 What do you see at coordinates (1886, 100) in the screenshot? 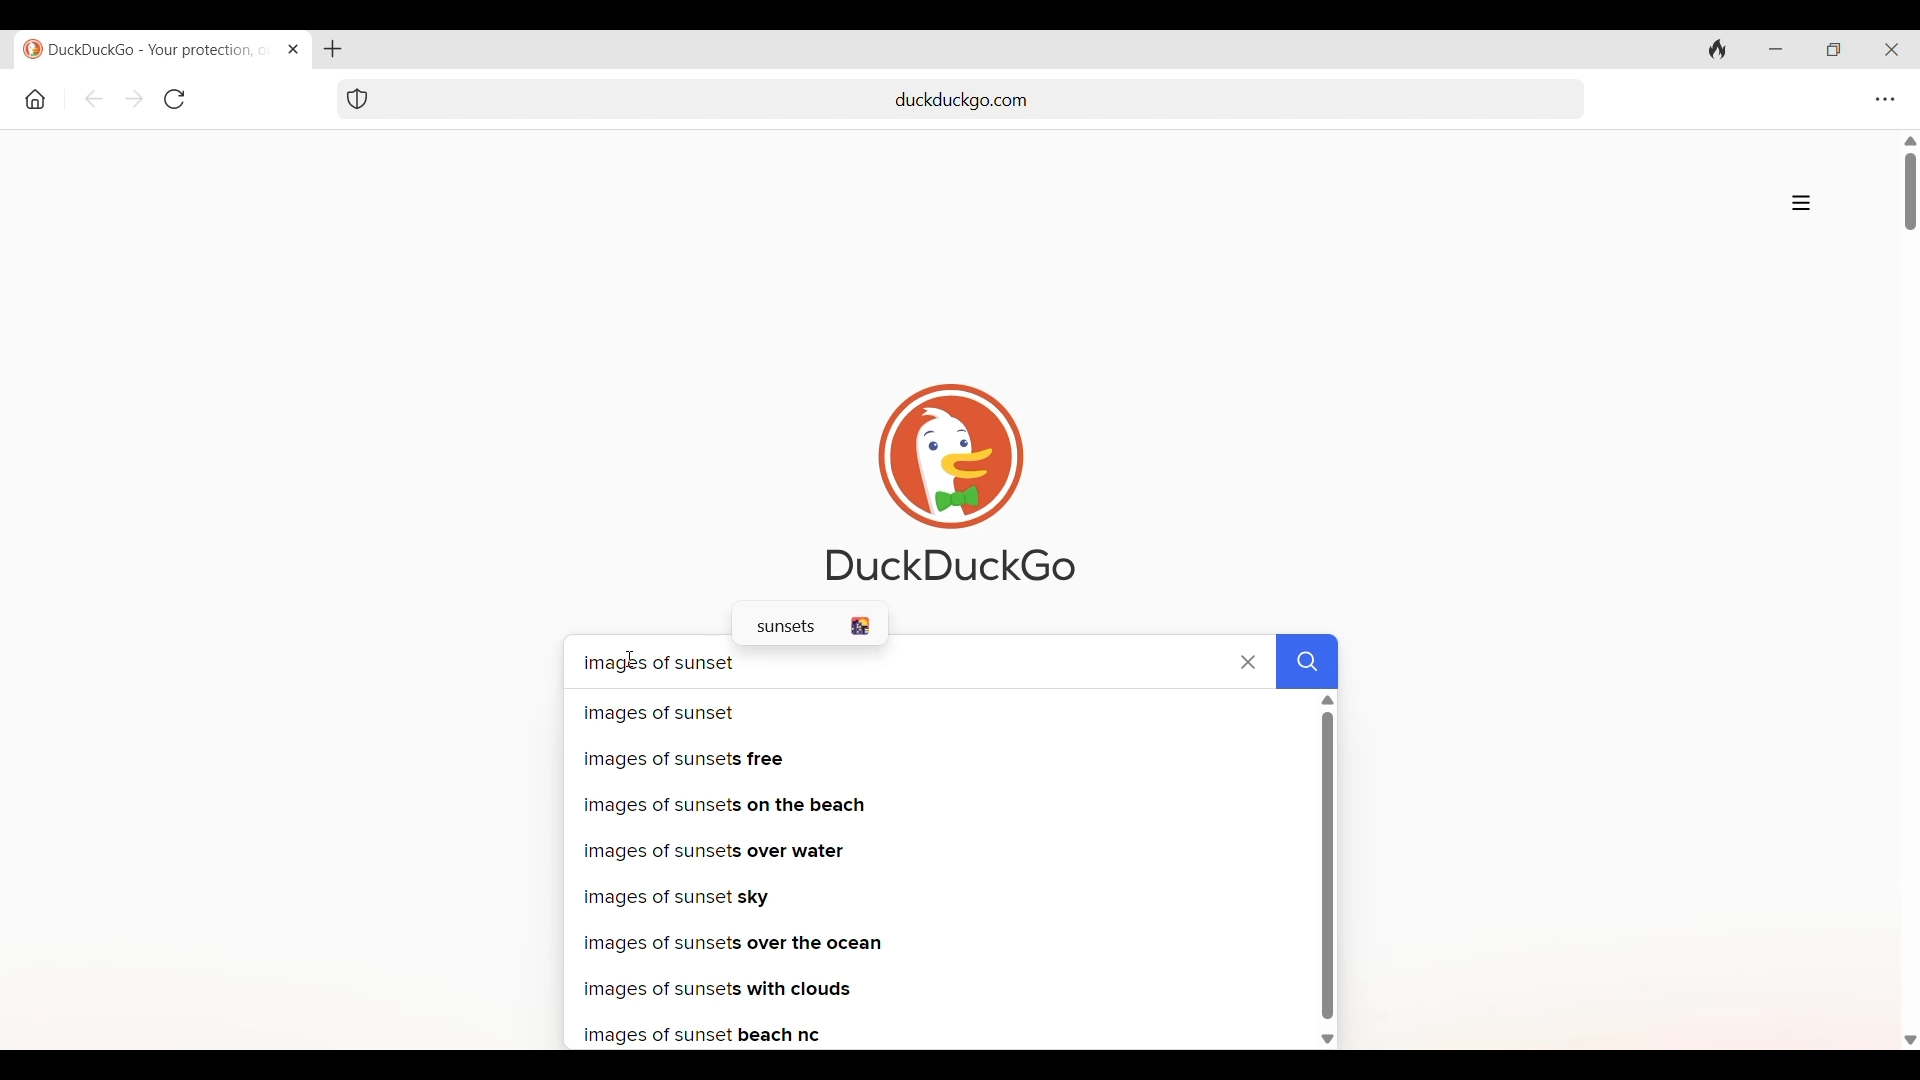
I see `More setting options` at bounding box center [1886, 100].